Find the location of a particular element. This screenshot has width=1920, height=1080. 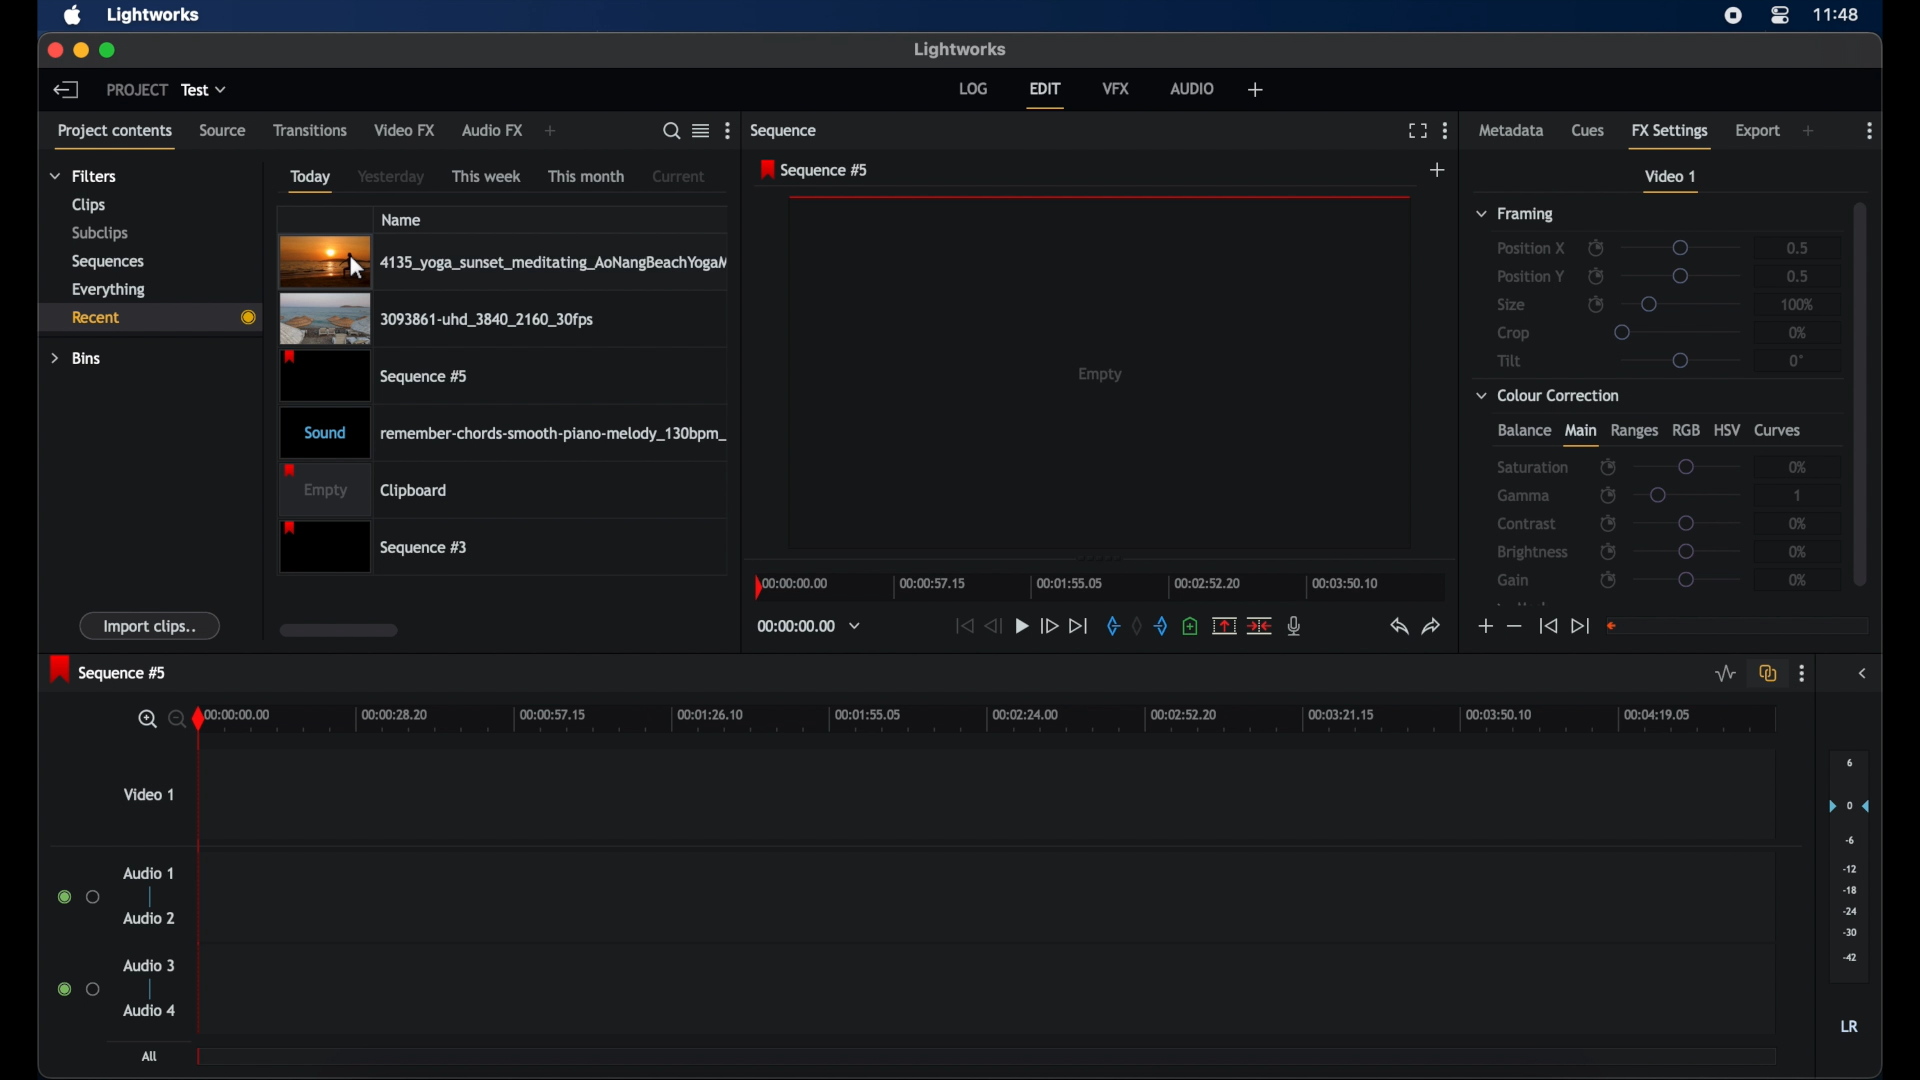

project is located at coordinates (137, 90).